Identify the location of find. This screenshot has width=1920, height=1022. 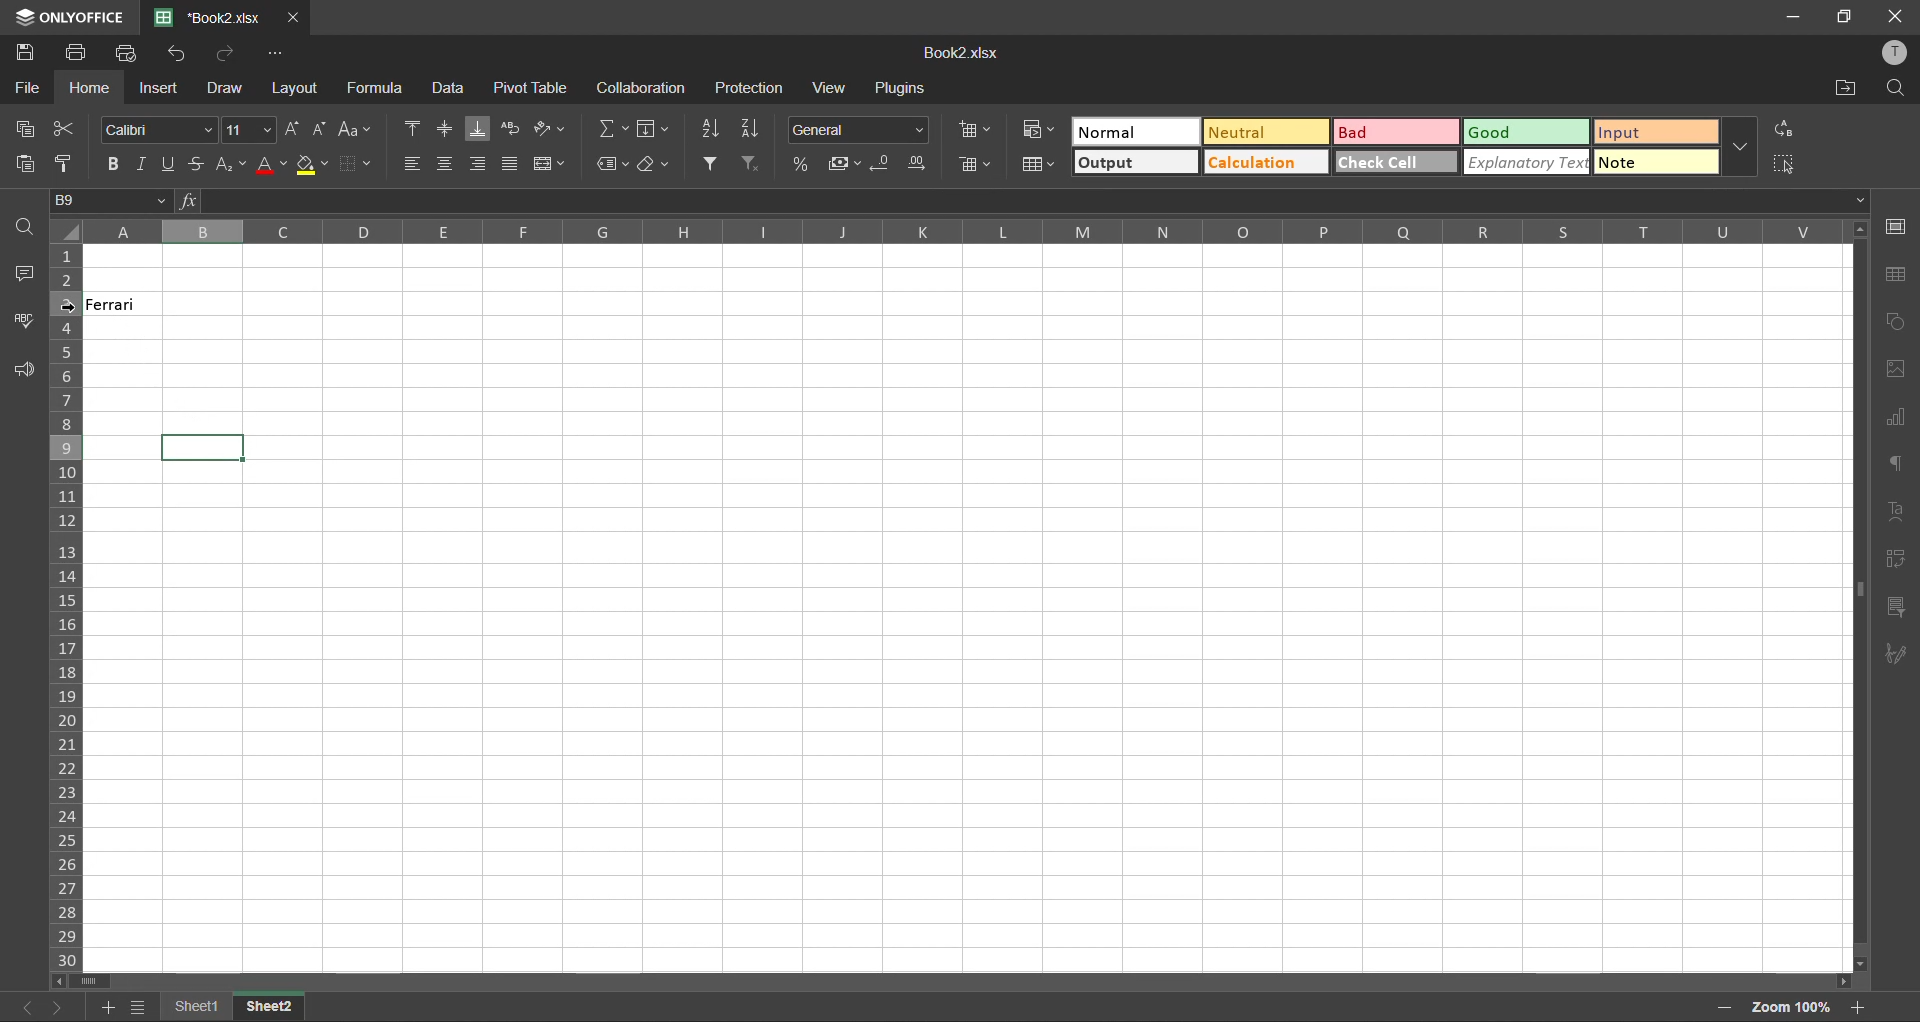
(1891, 88).